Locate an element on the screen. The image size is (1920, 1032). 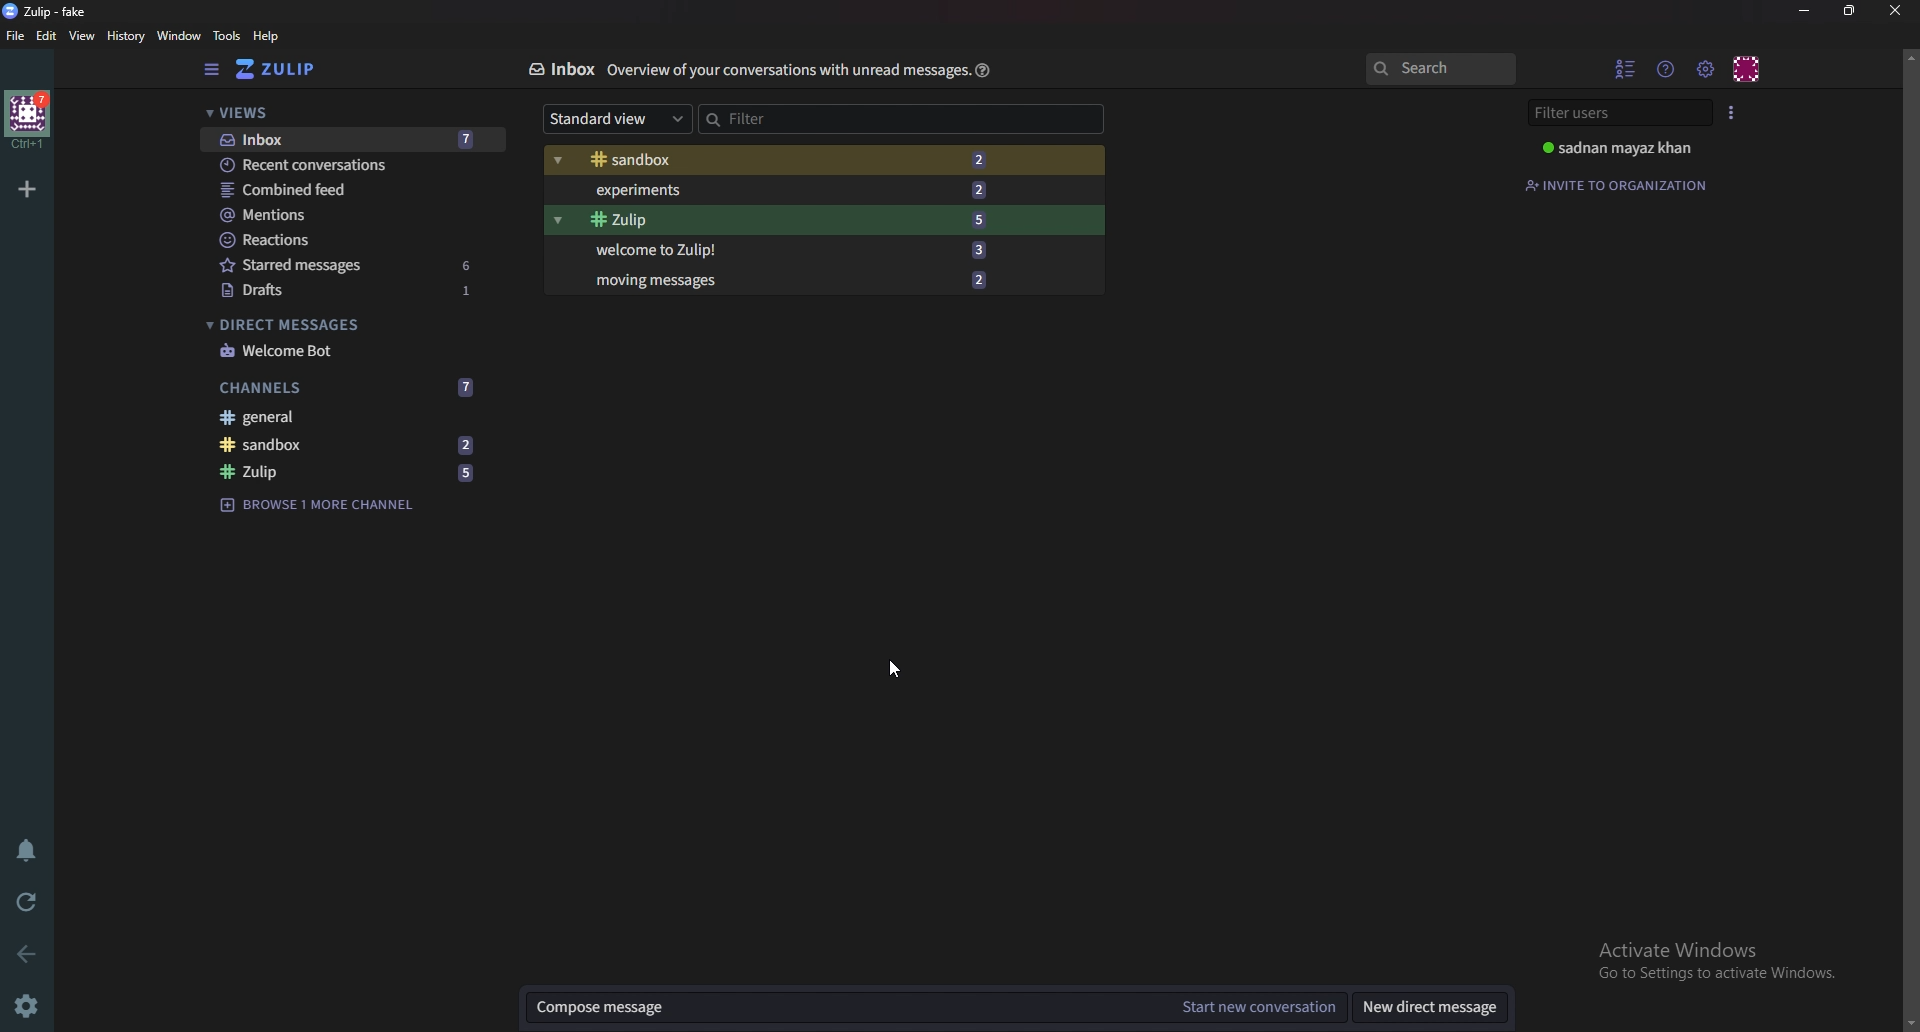
Inbox is located at coordinates (562, 69).